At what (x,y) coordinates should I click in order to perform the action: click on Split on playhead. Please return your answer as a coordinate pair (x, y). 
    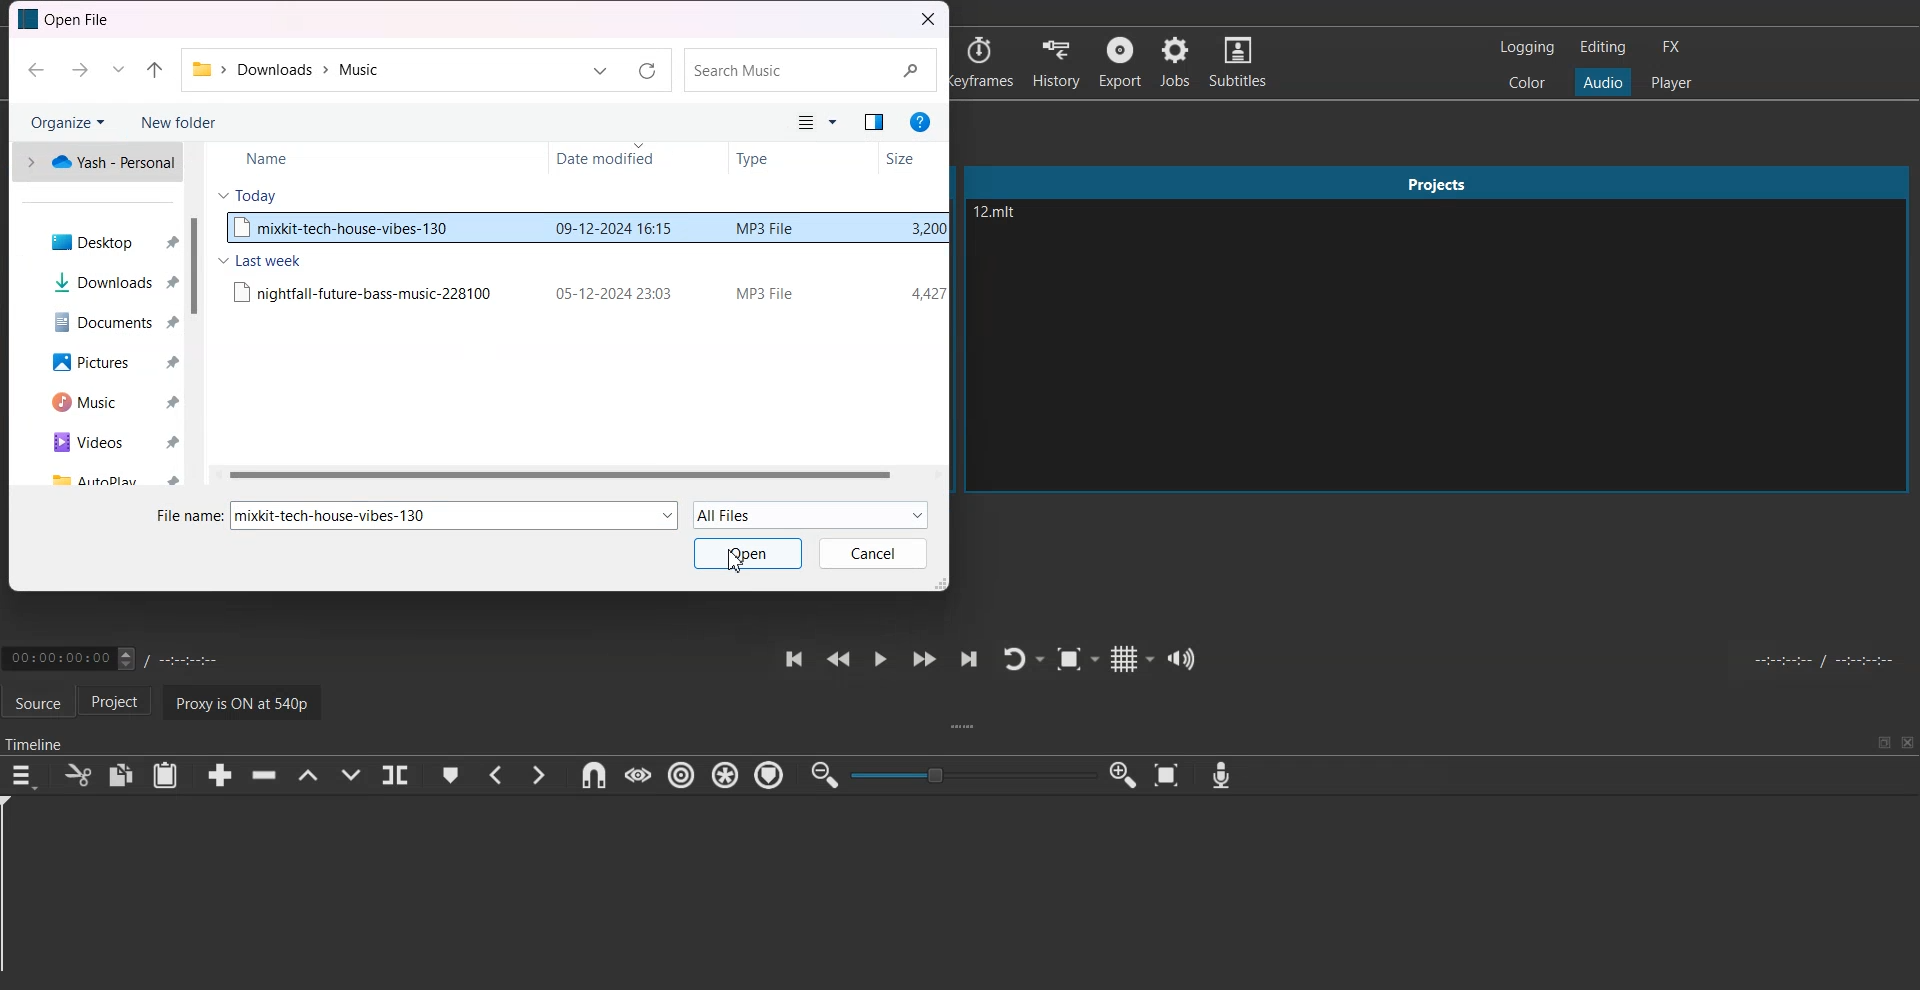
    Looking at the image, I should click on (396, 775).